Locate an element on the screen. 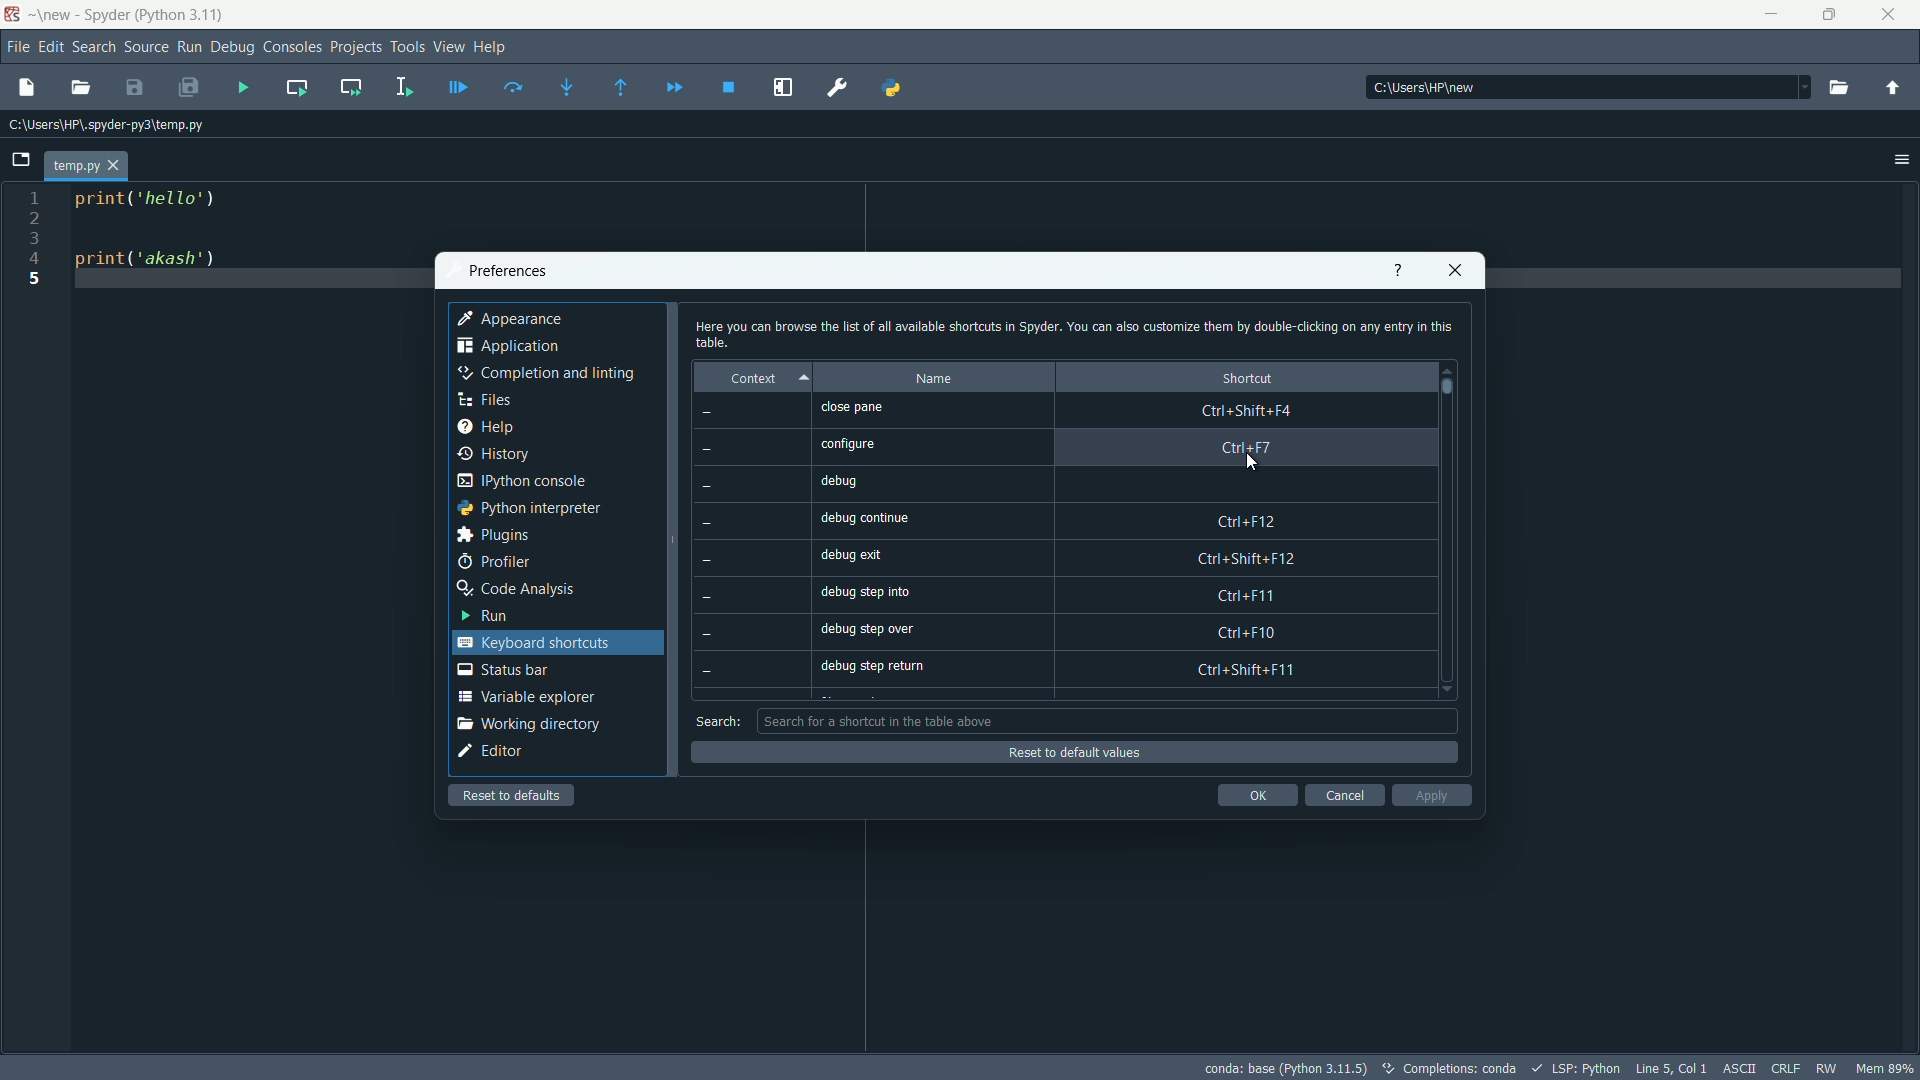  run current line is located at coordinates (513, 87).